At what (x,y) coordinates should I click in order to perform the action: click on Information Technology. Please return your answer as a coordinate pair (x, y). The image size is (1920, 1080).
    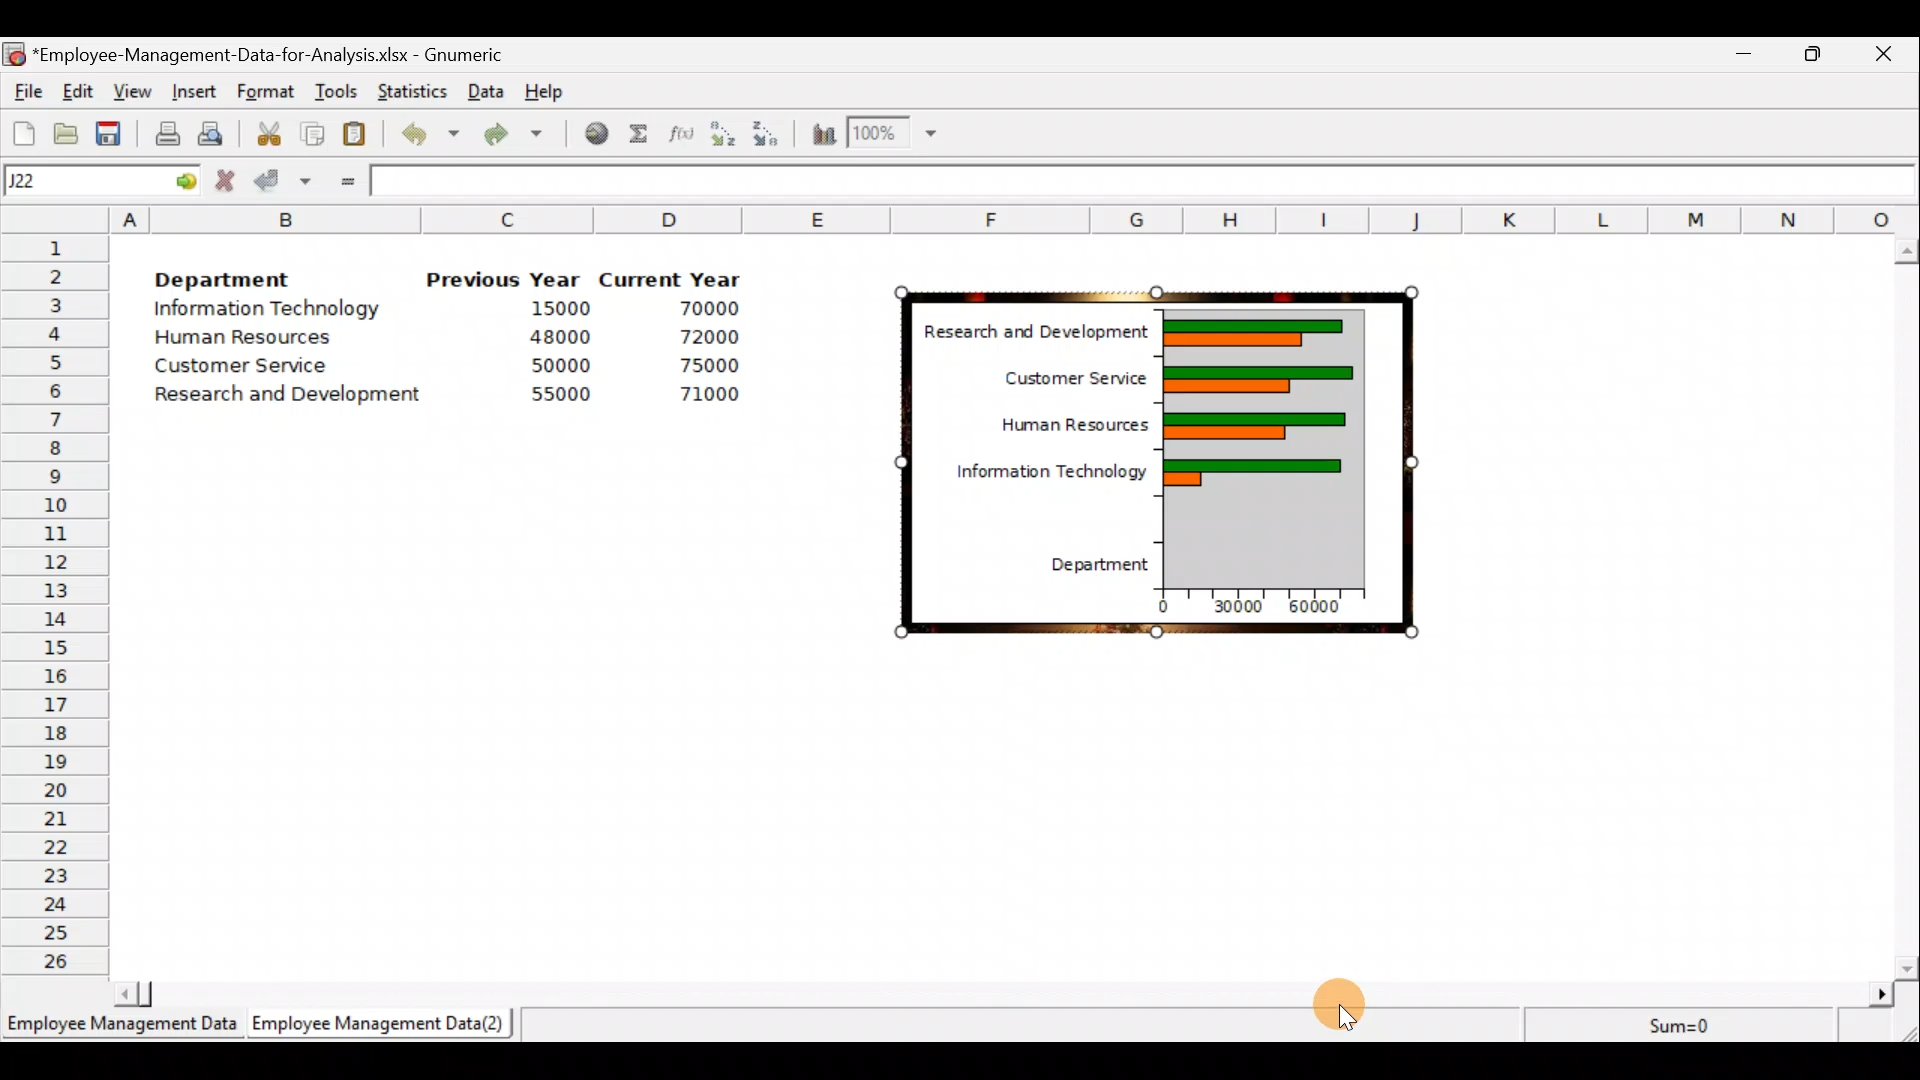
    Looking at the image, I should click on (268, 312).